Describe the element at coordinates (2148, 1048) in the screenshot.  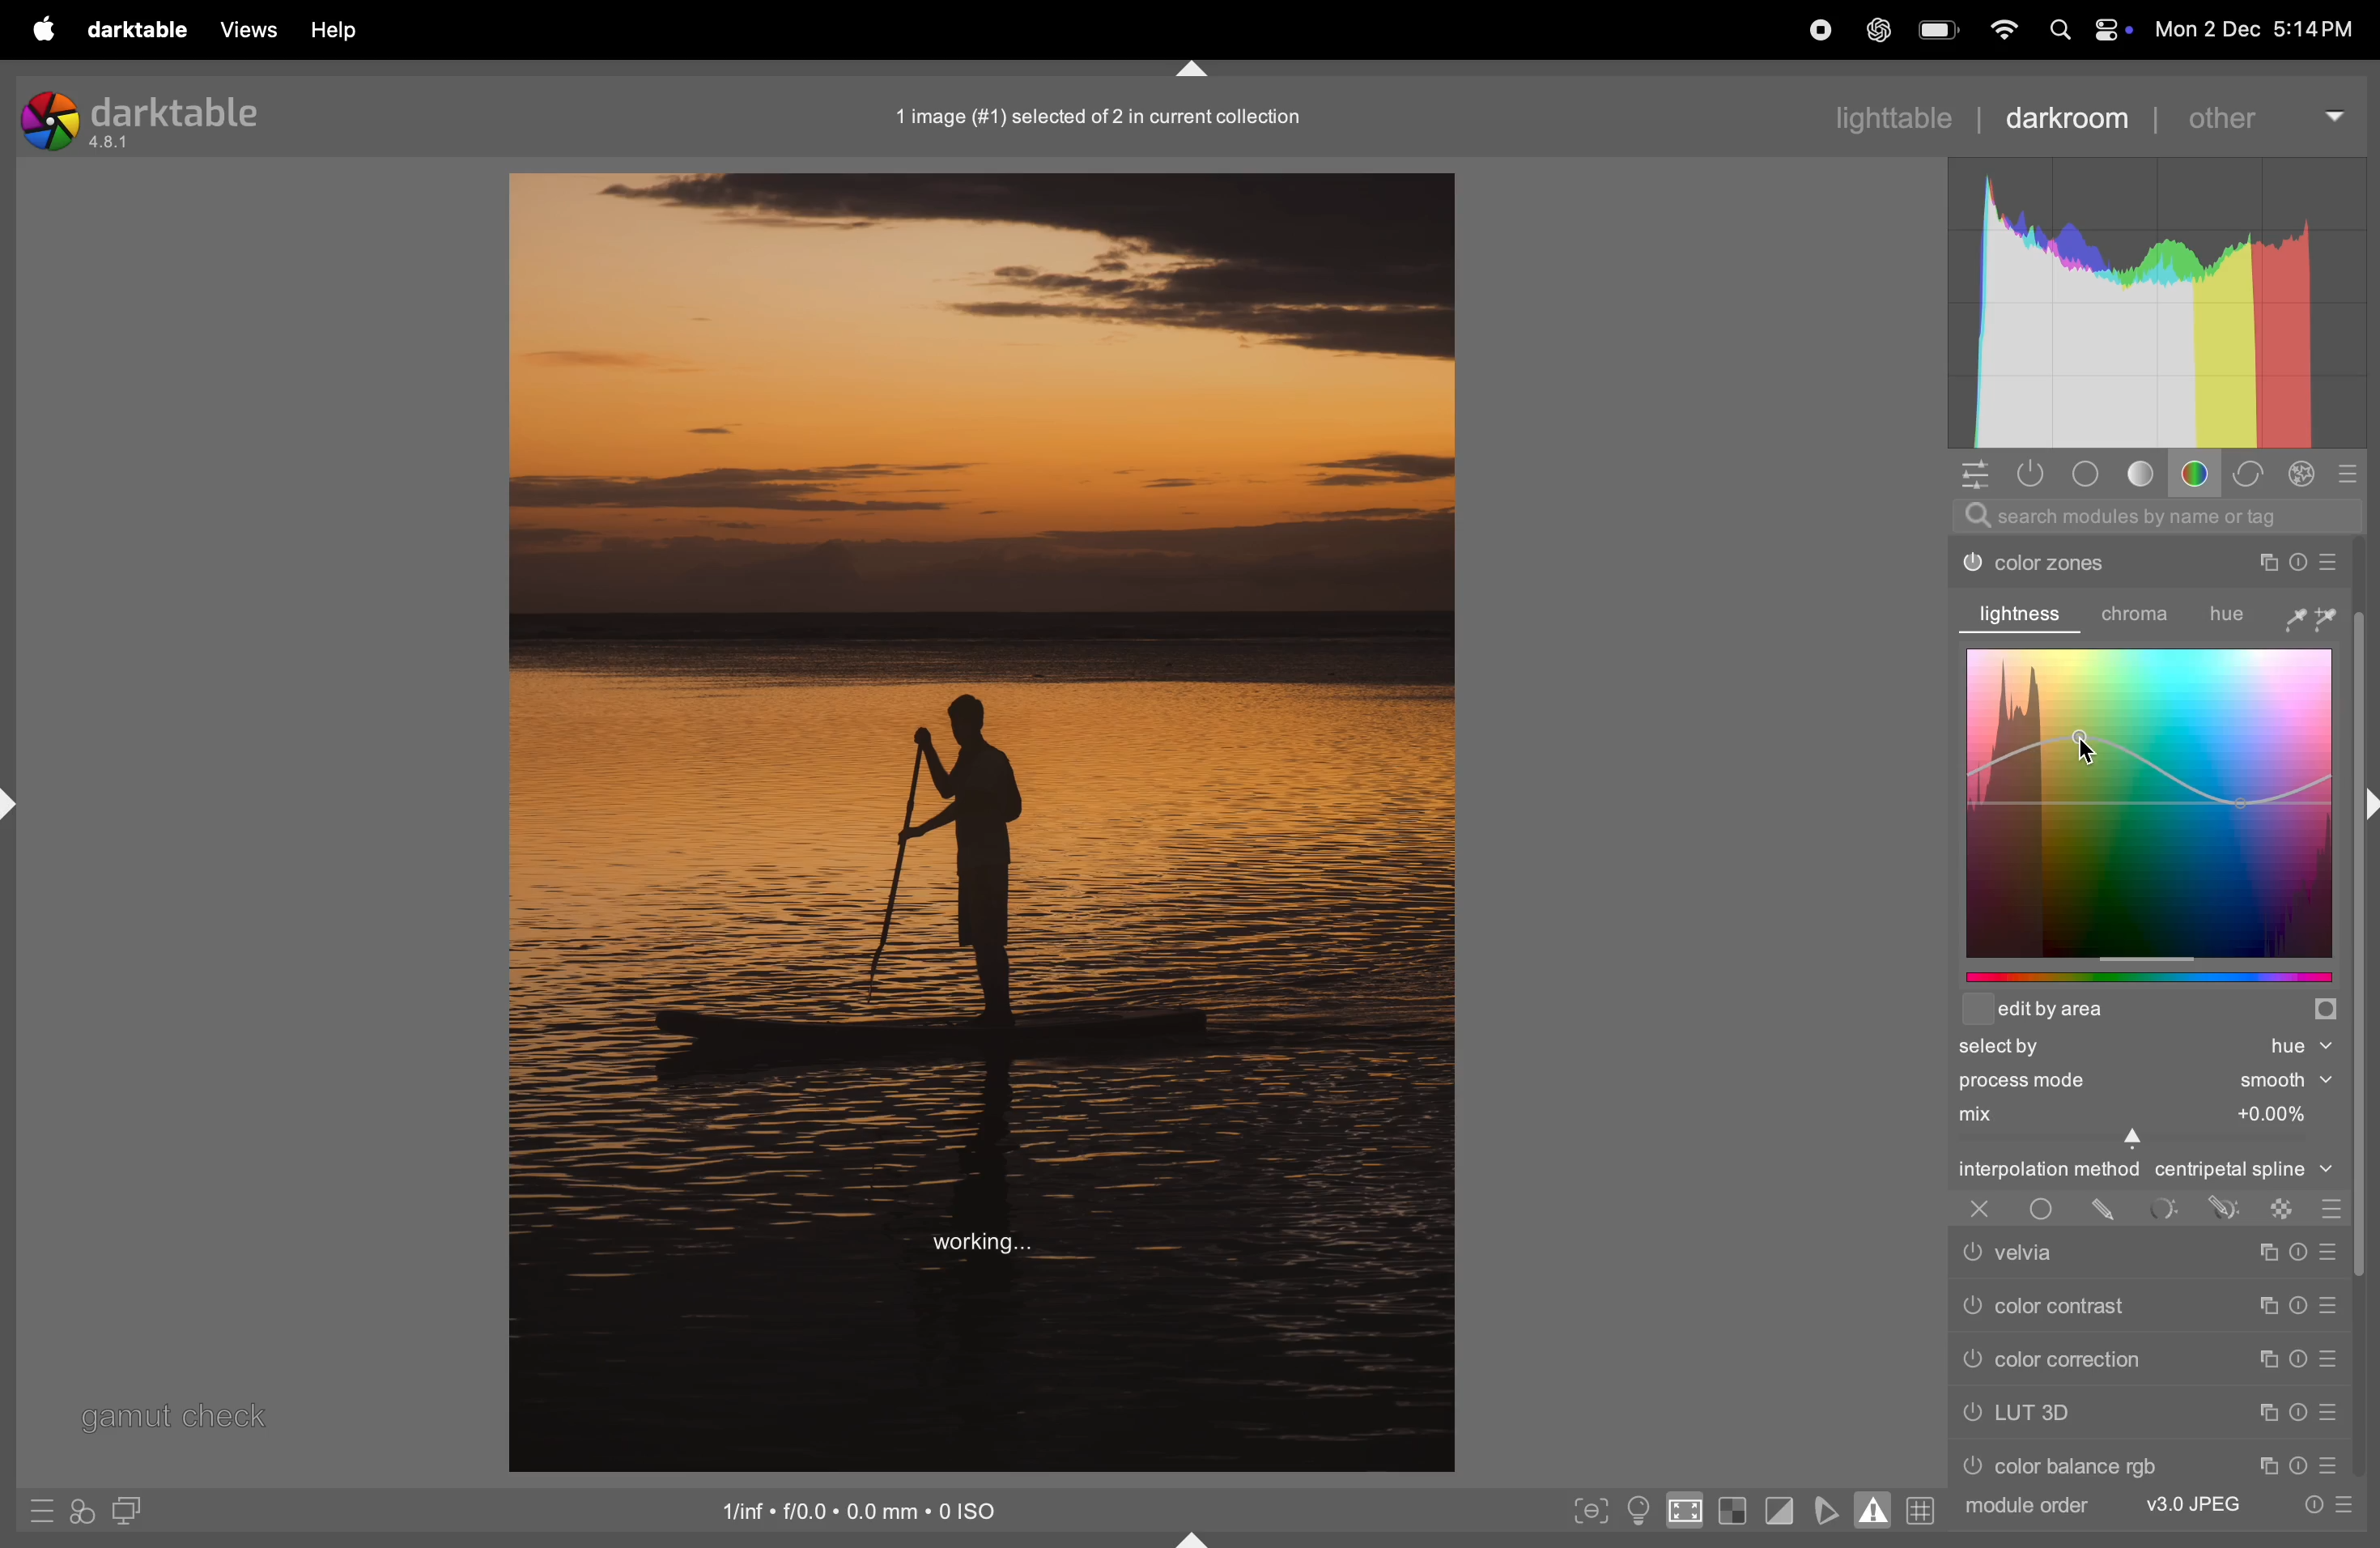
I see `selected hue` at that location.